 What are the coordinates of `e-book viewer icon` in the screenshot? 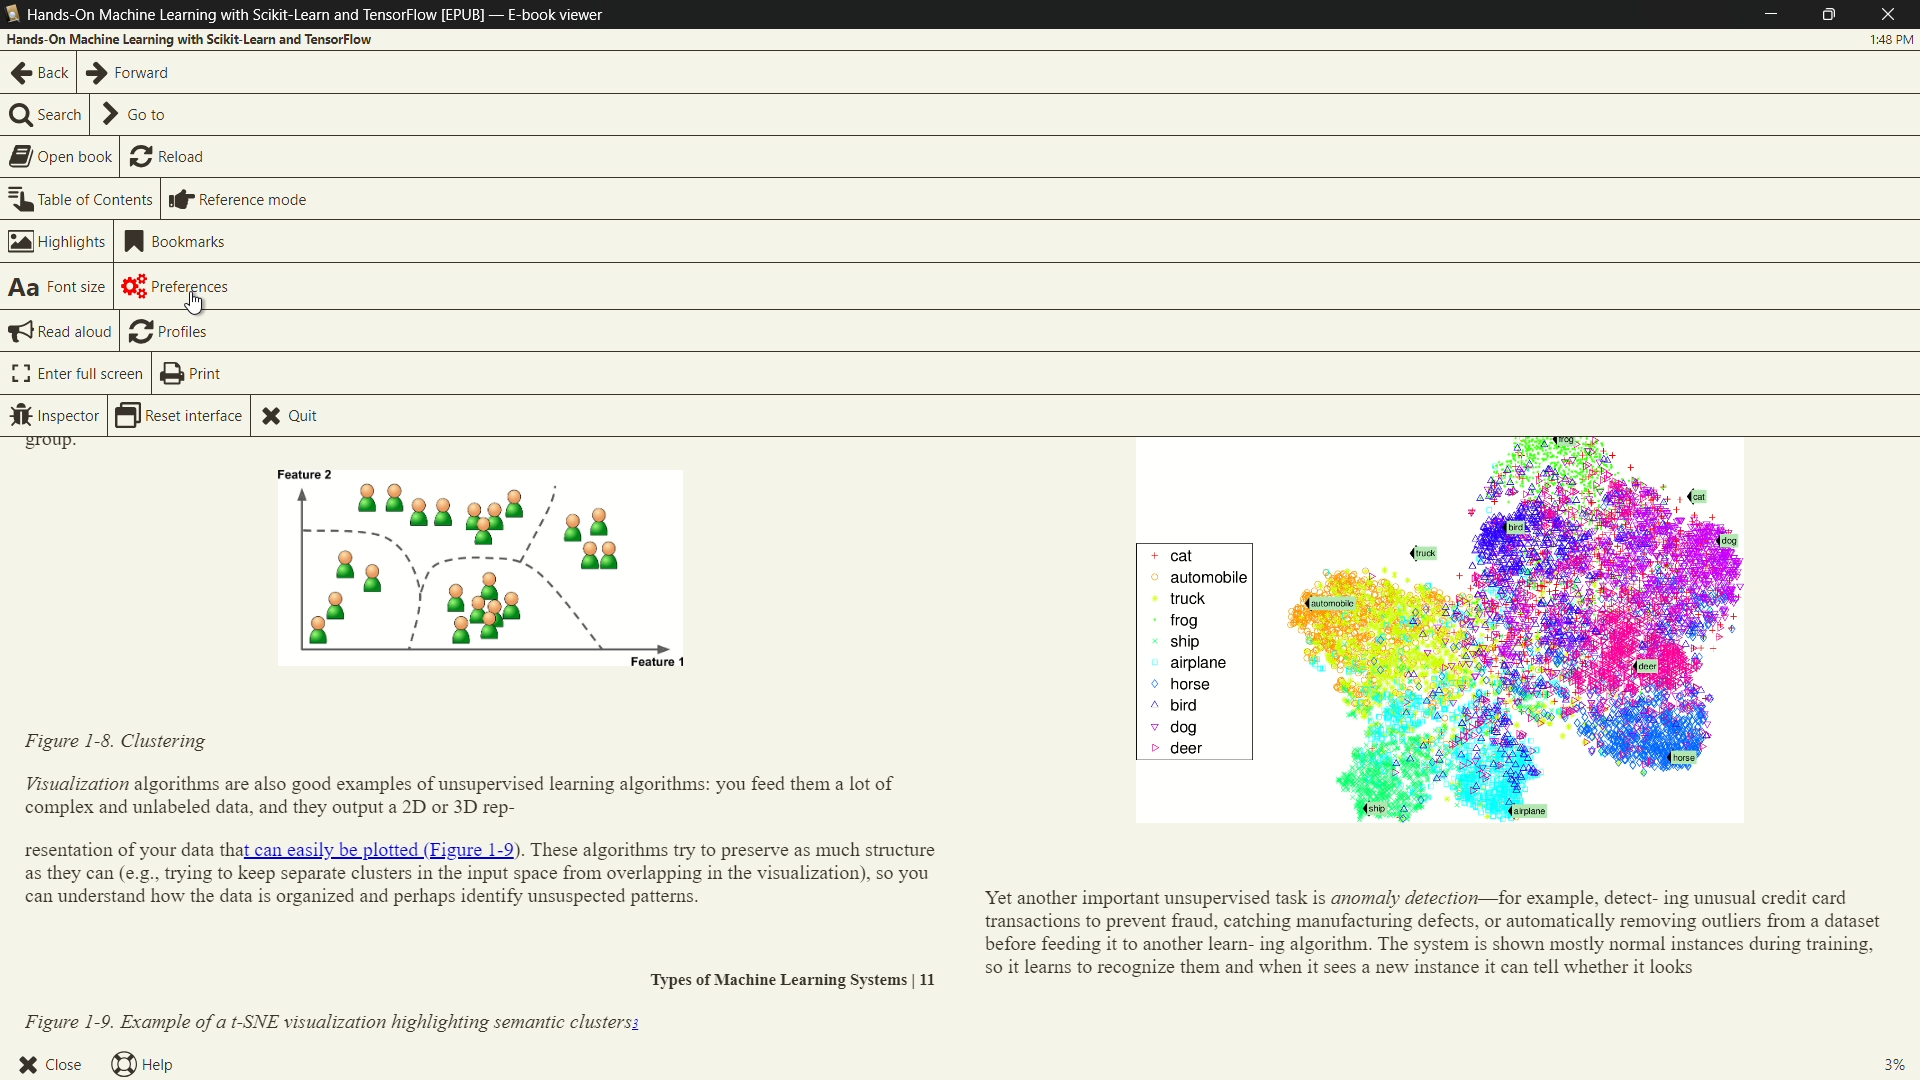 It's located at (12, 15).